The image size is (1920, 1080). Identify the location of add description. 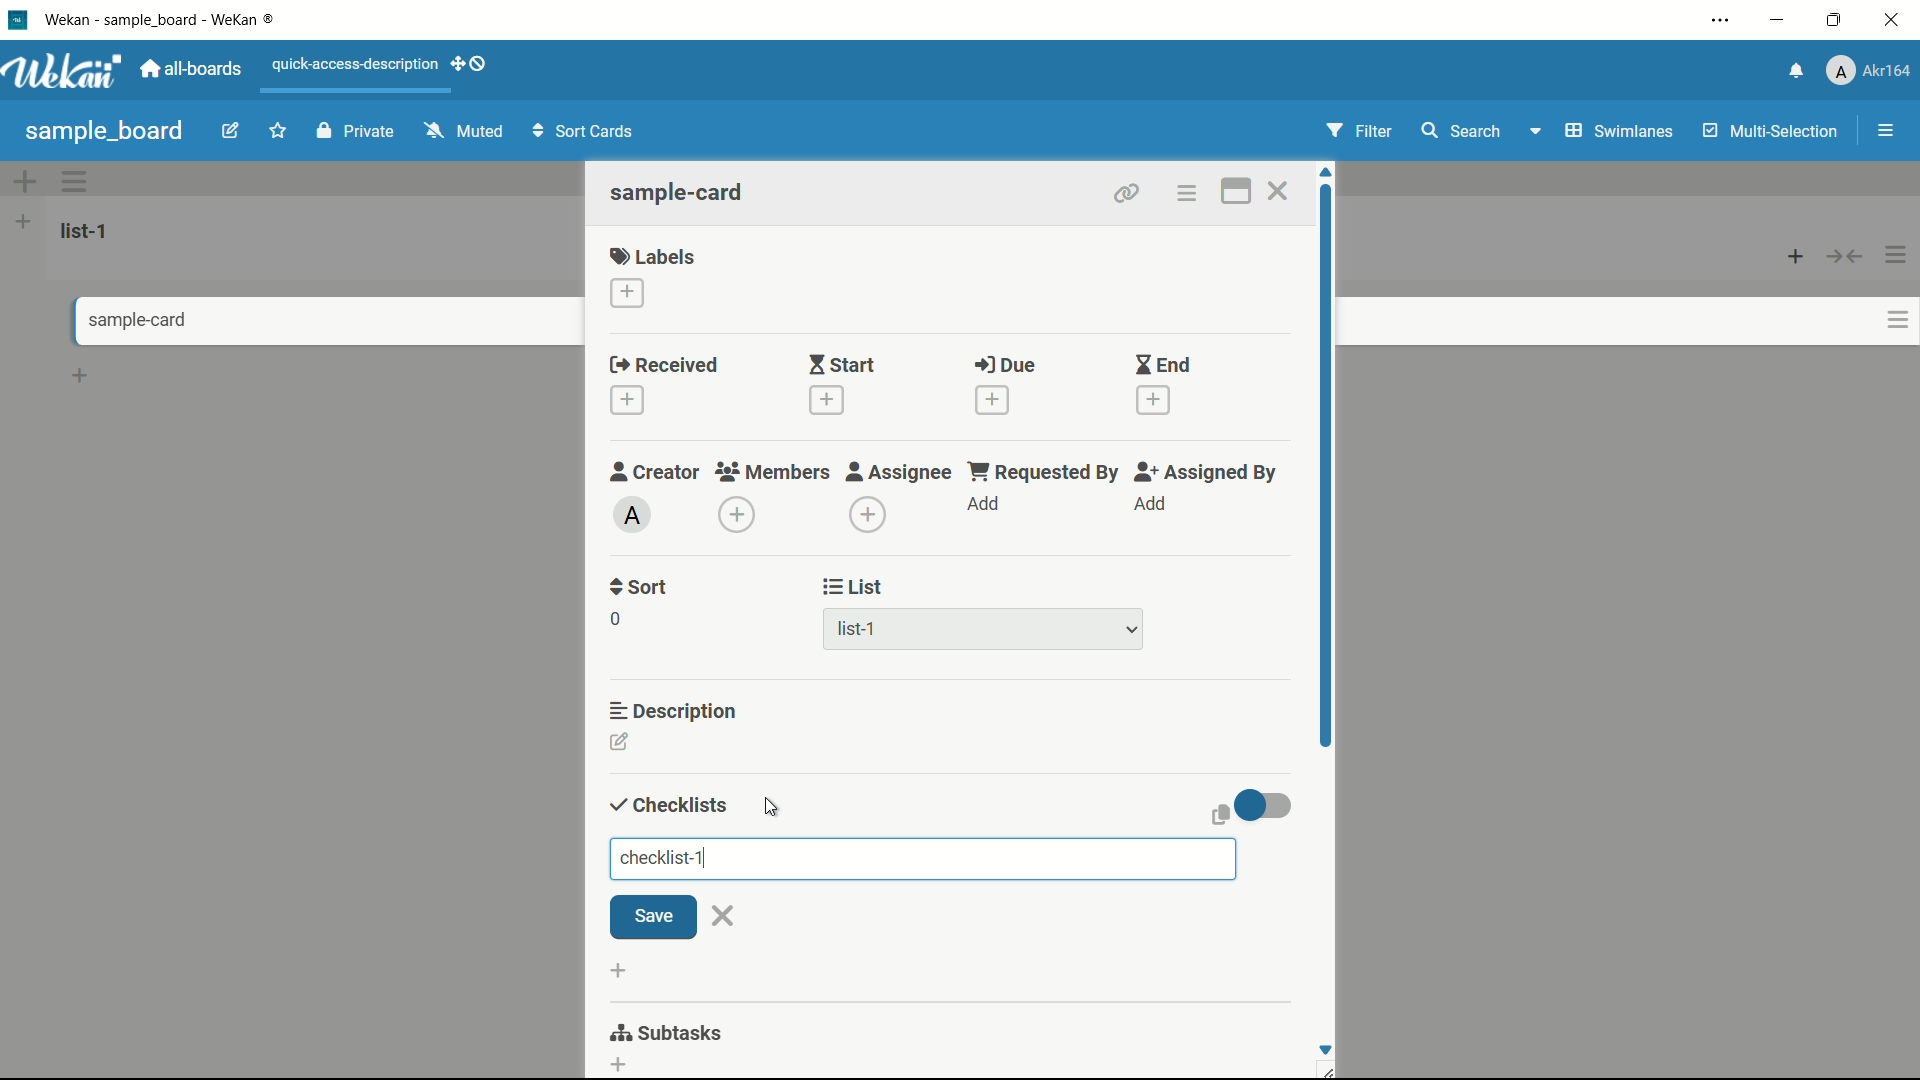
(621, 745).